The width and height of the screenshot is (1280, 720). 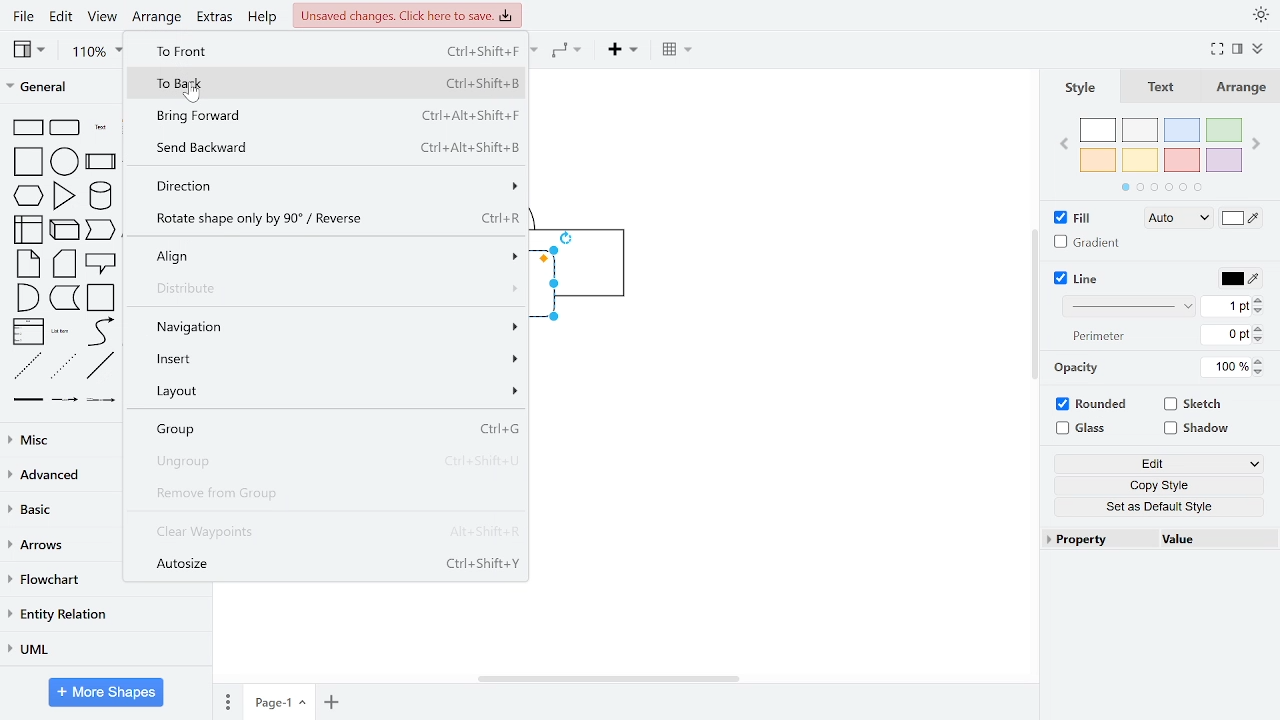 I want to click on triangle, so click(x=62, y=196).